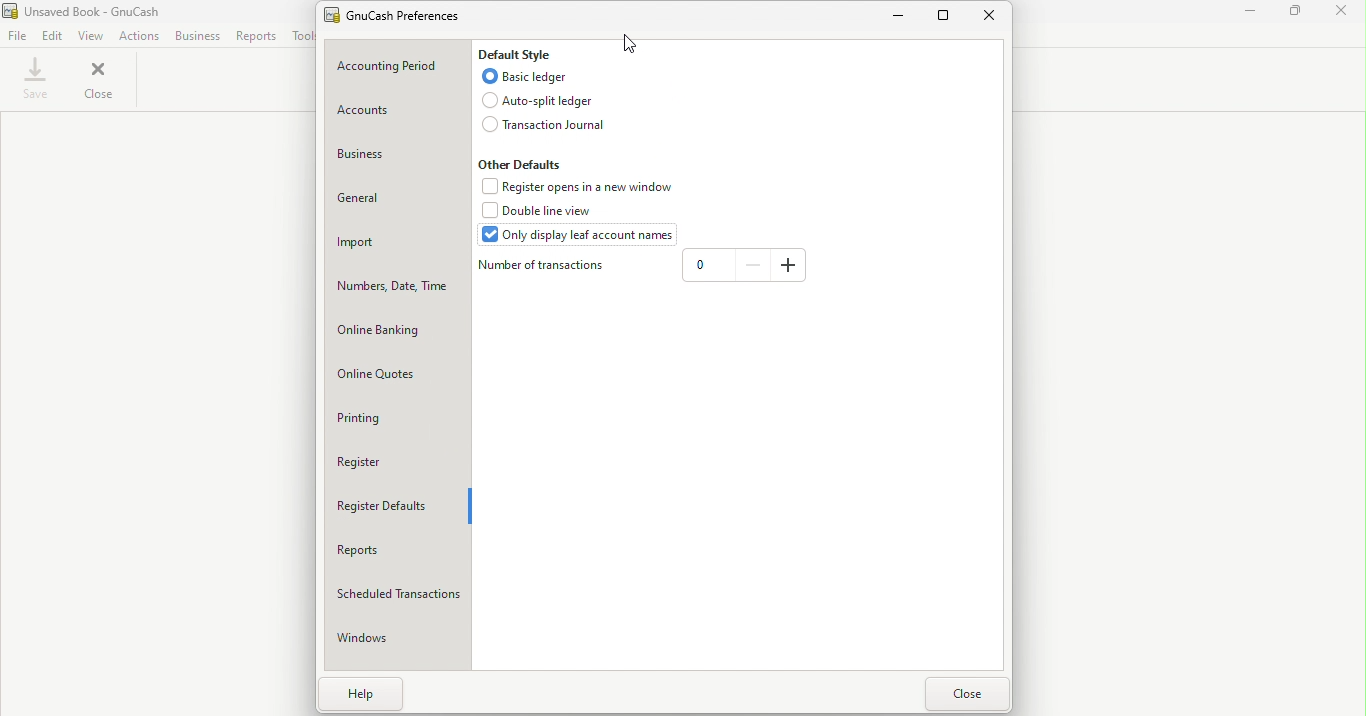 This screenshot has height=716, width=1366. I want to click on Transaction journal, so click(540, 126).